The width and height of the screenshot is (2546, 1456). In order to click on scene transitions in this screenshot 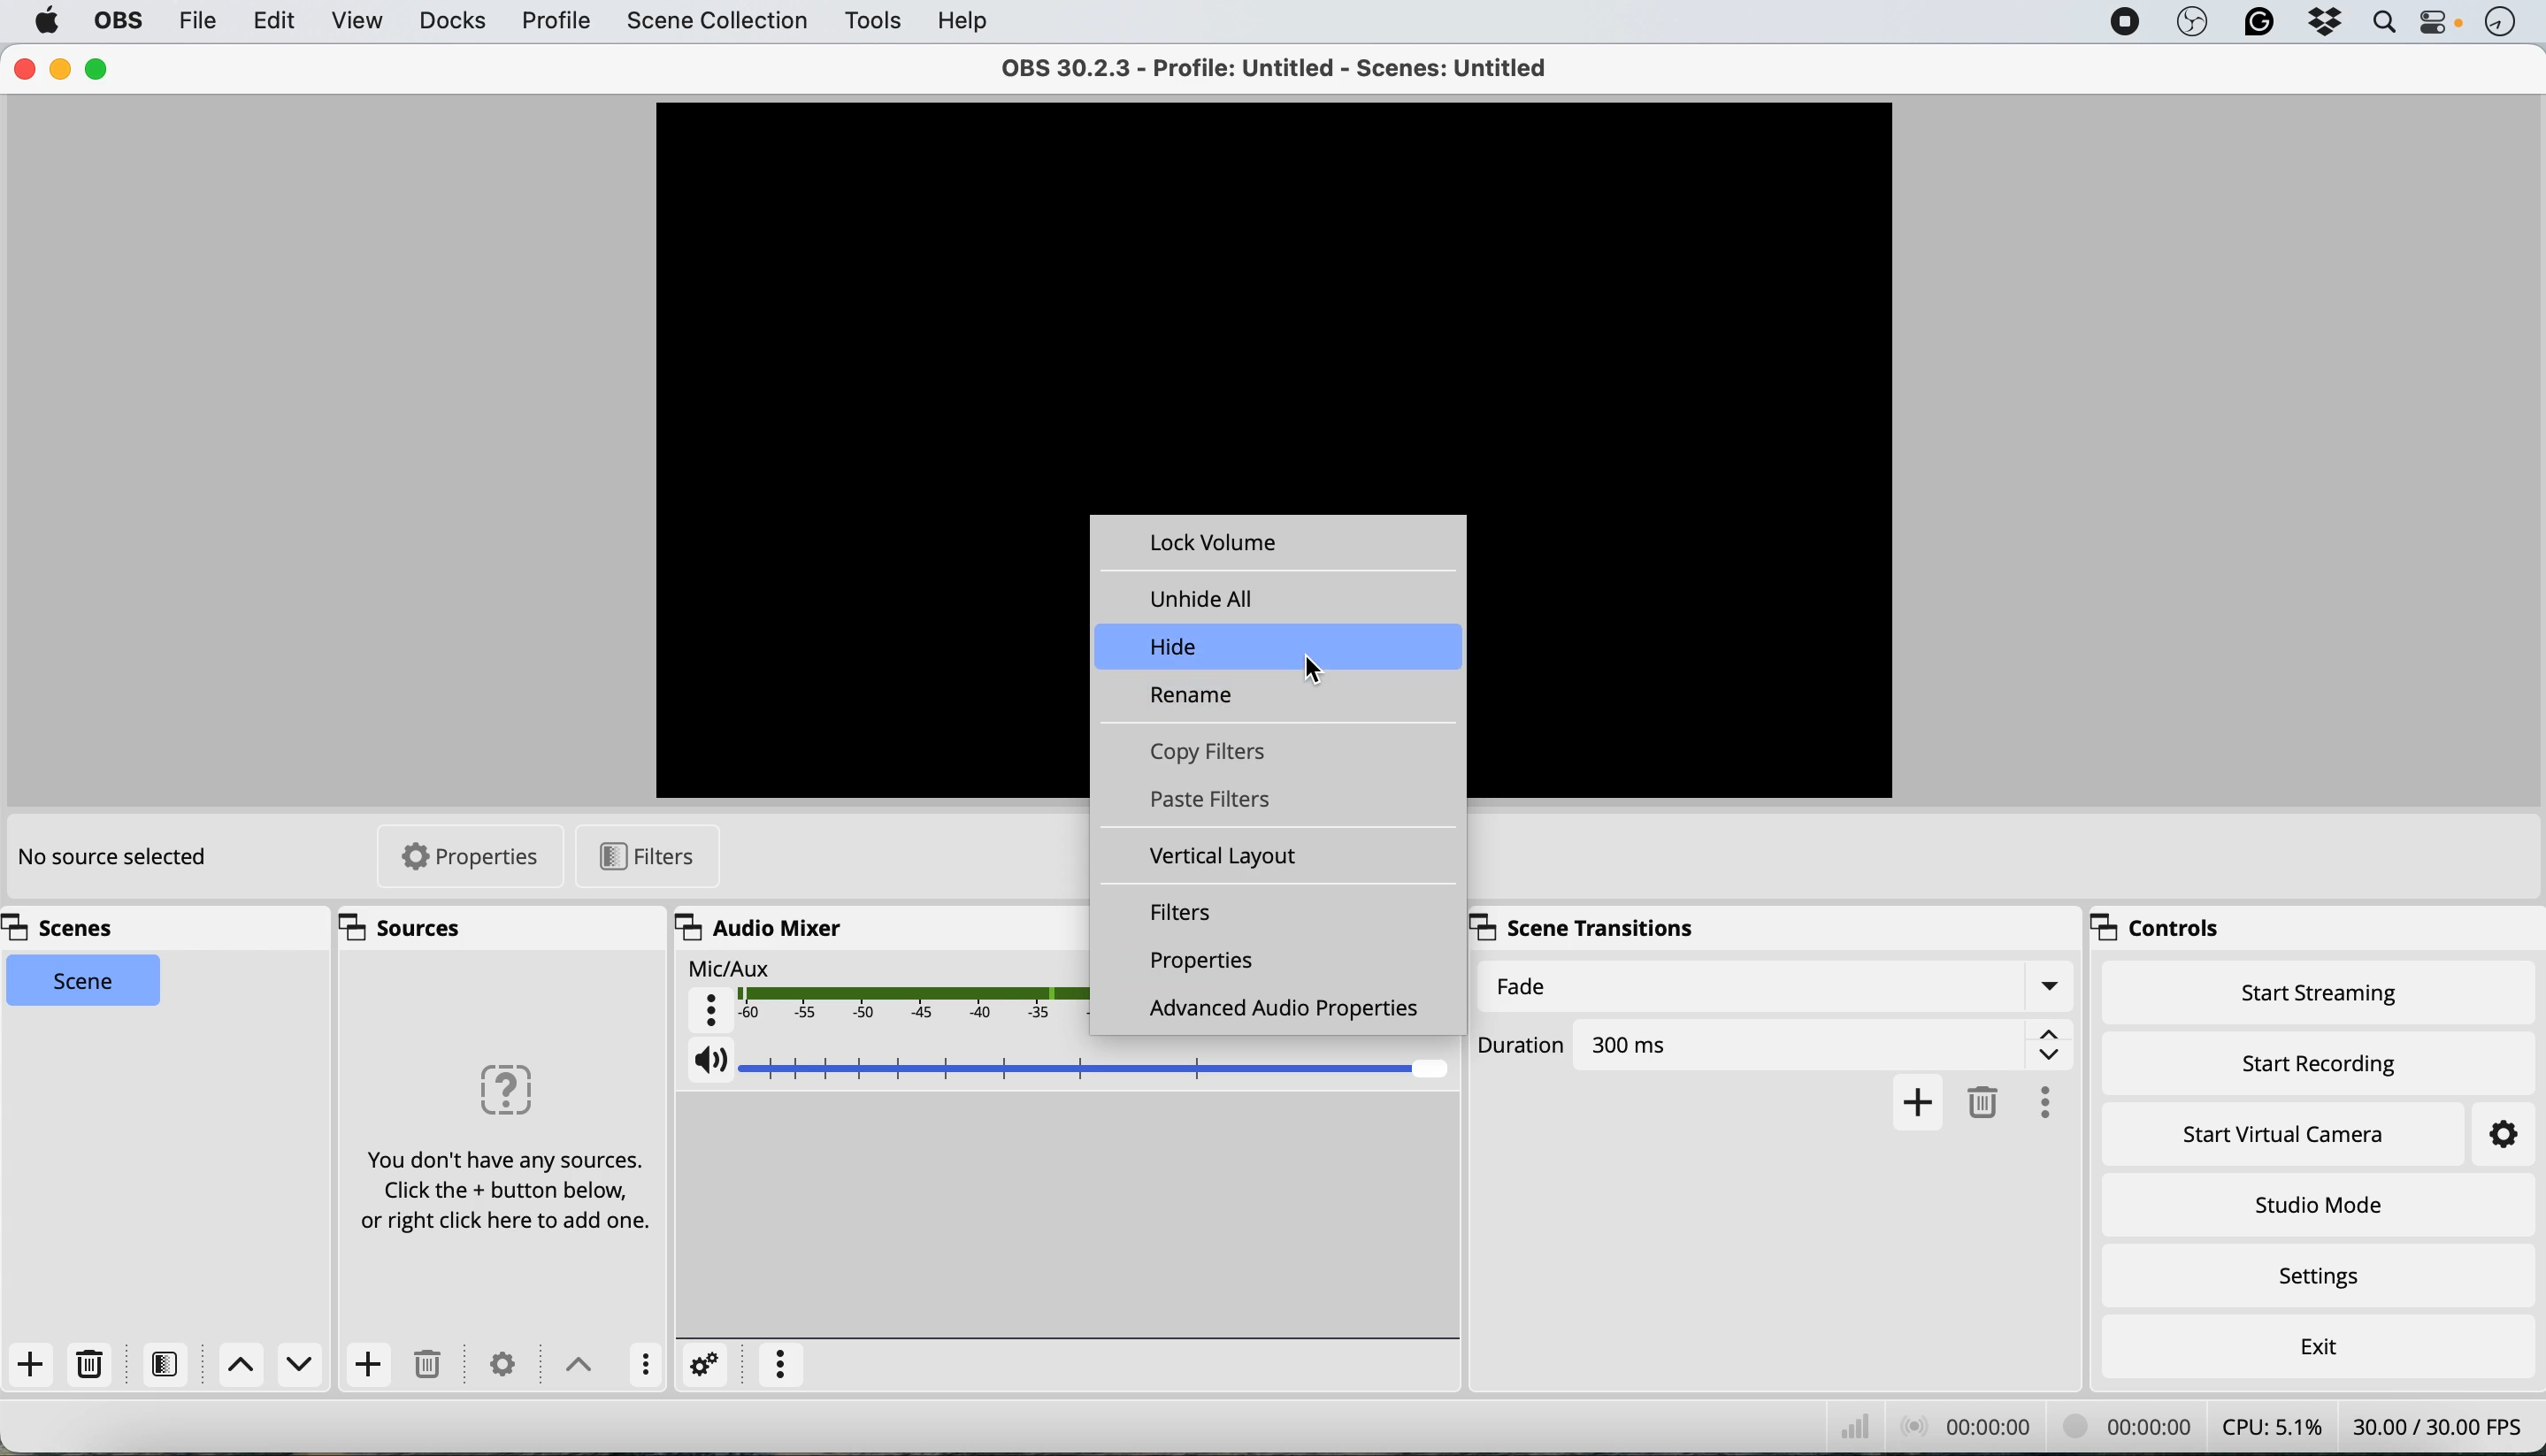, I will do `click(1588, 928)`.